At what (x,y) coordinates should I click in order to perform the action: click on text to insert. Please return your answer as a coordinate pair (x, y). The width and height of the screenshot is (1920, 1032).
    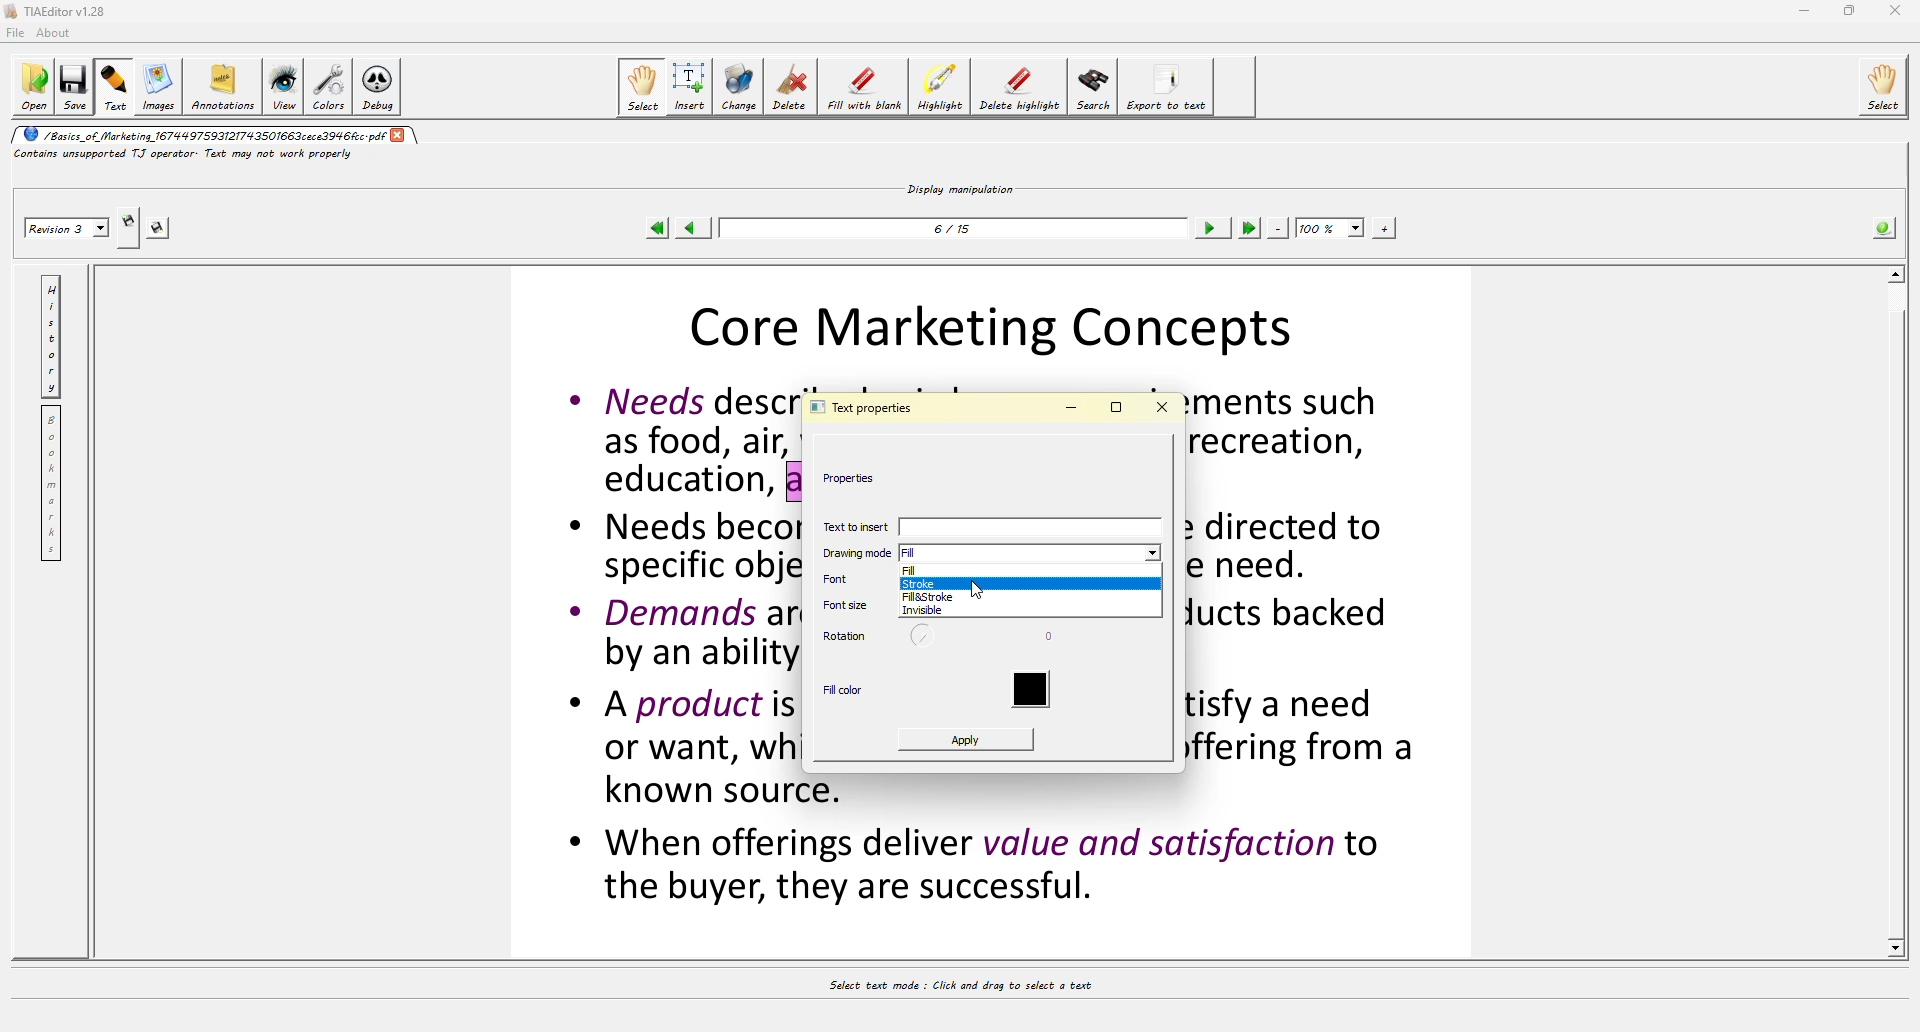
    Looking at the image, I should click on (995, 528).